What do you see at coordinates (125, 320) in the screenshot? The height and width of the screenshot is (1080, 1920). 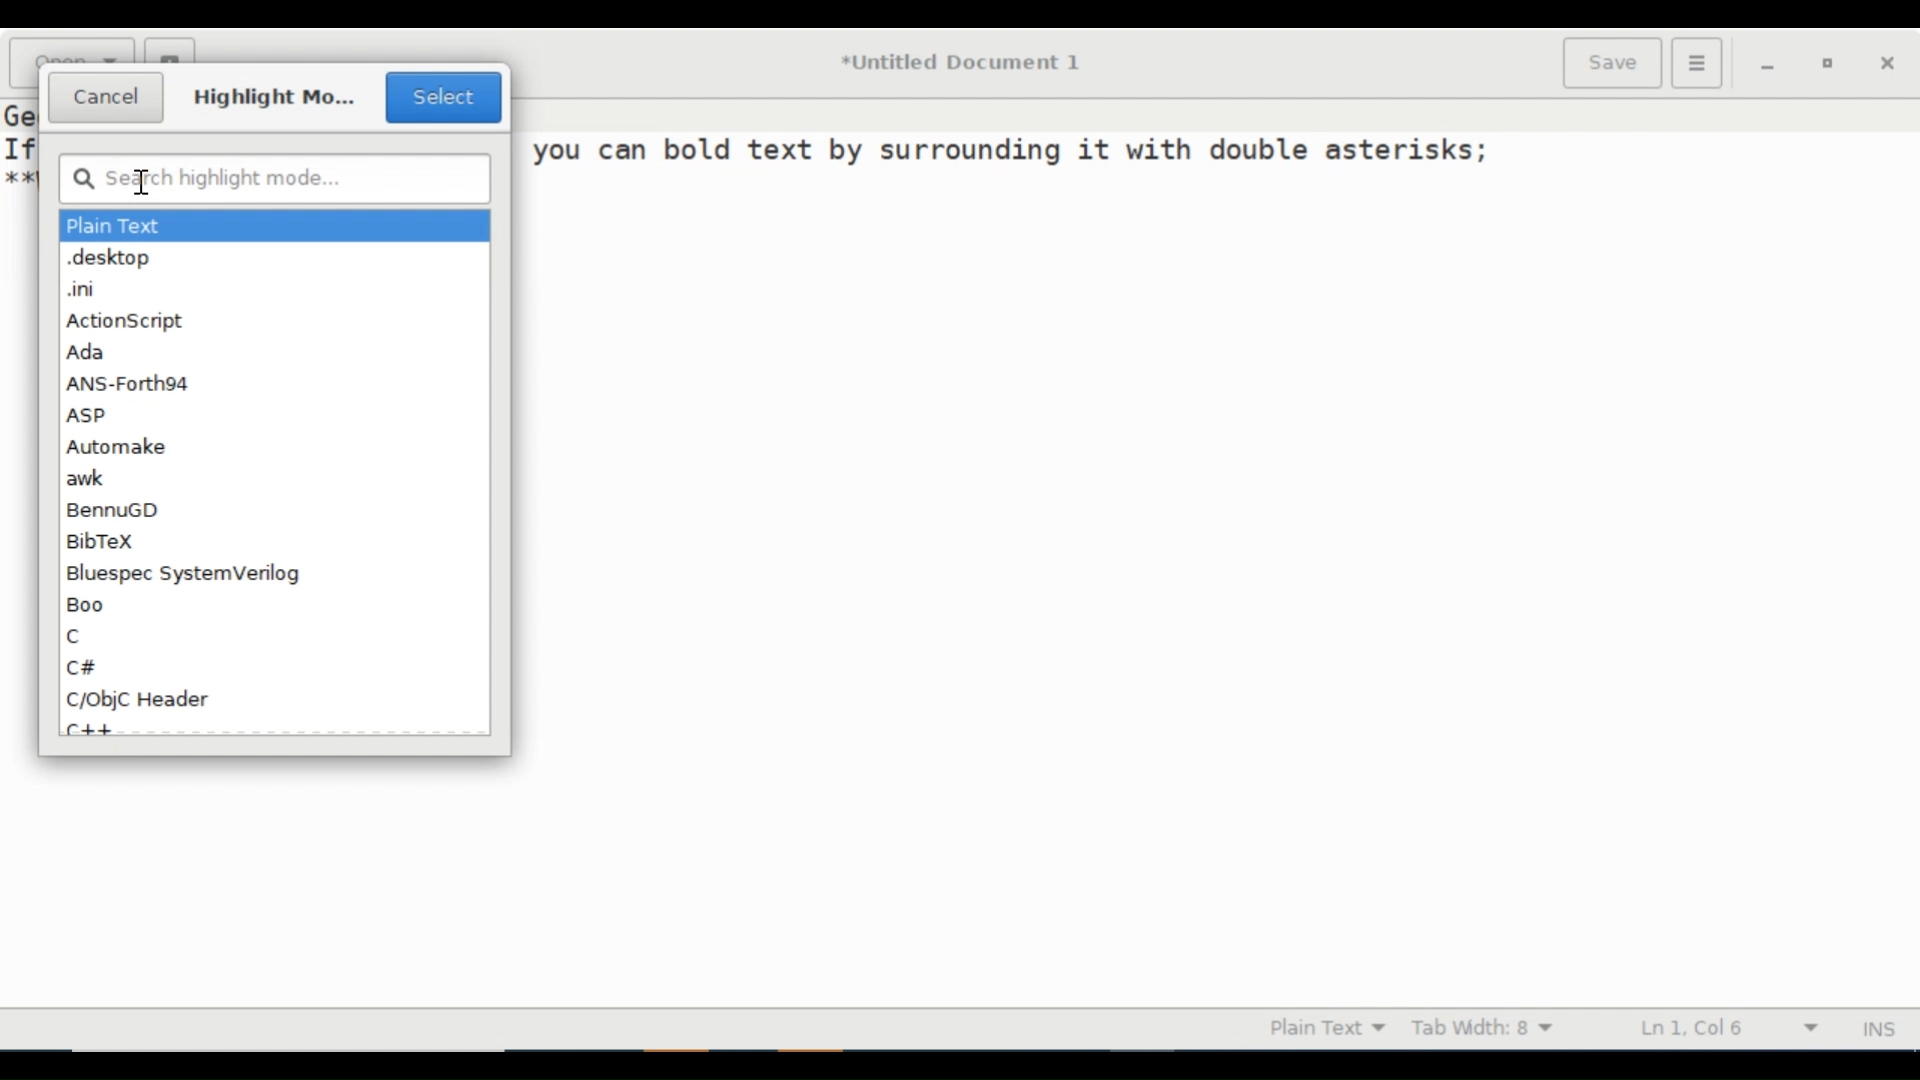 I see `ActionScript` at bounding box center [125, 320].